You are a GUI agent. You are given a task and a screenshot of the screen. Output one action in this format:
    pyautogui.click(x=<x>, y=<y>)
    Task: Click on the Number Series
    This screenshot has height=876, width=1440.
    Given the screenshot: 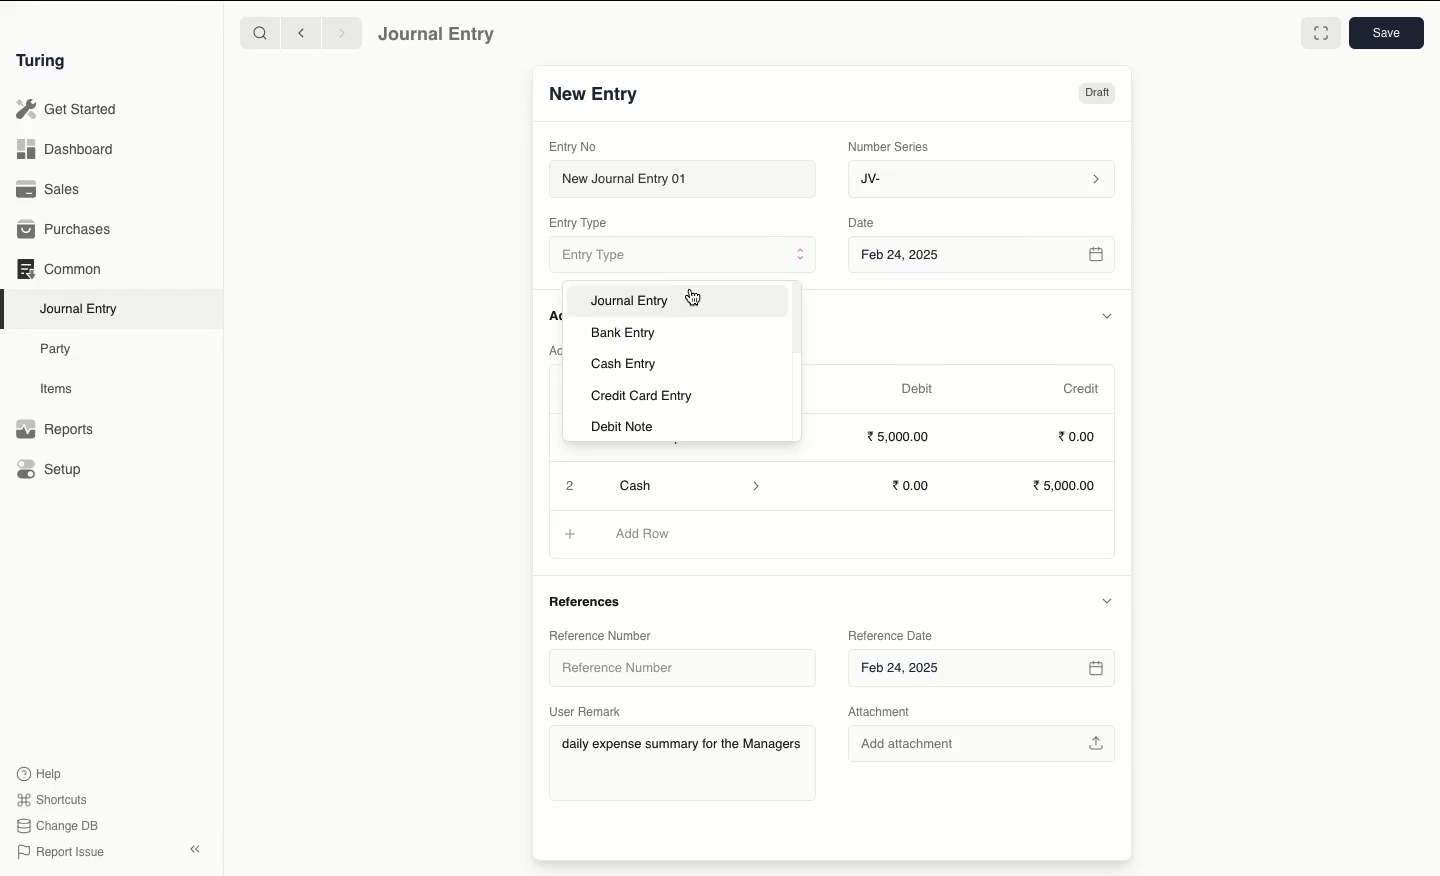 What is the action you would take?
    pyautogui.click(x=892, y=147)
    